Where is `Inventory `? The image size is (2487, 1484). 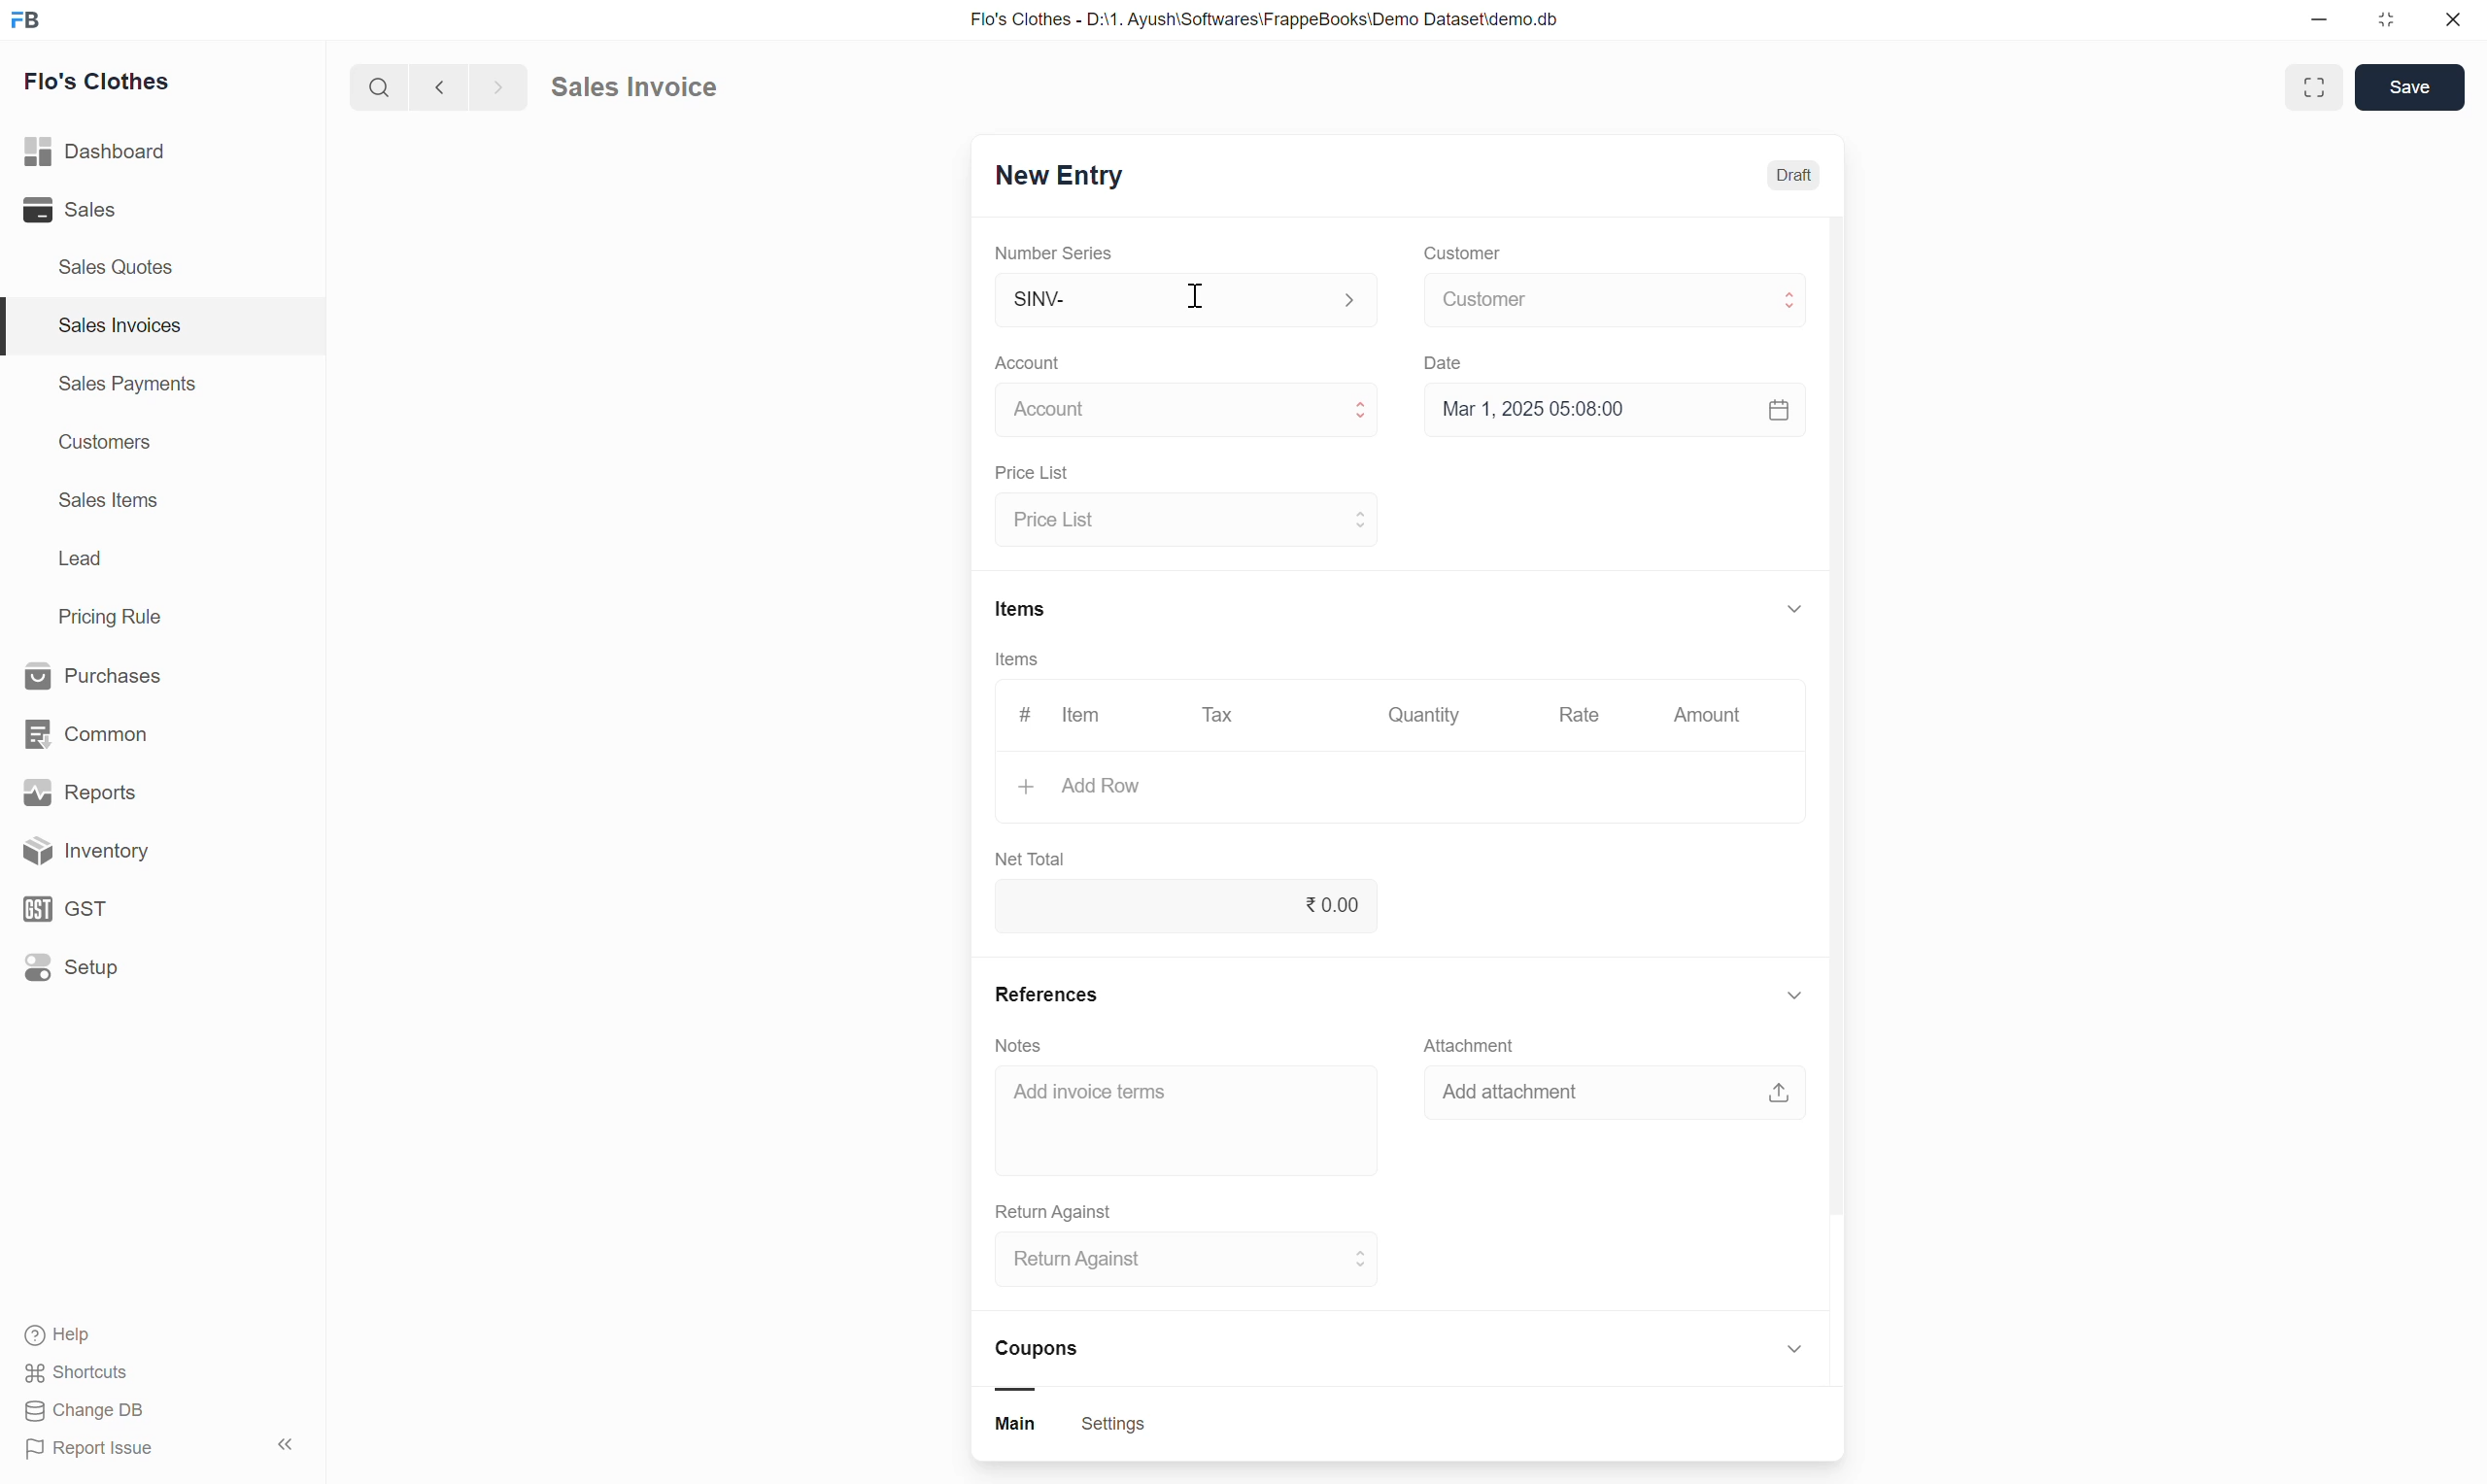 Inventory  is located at coordinates (150, 851).